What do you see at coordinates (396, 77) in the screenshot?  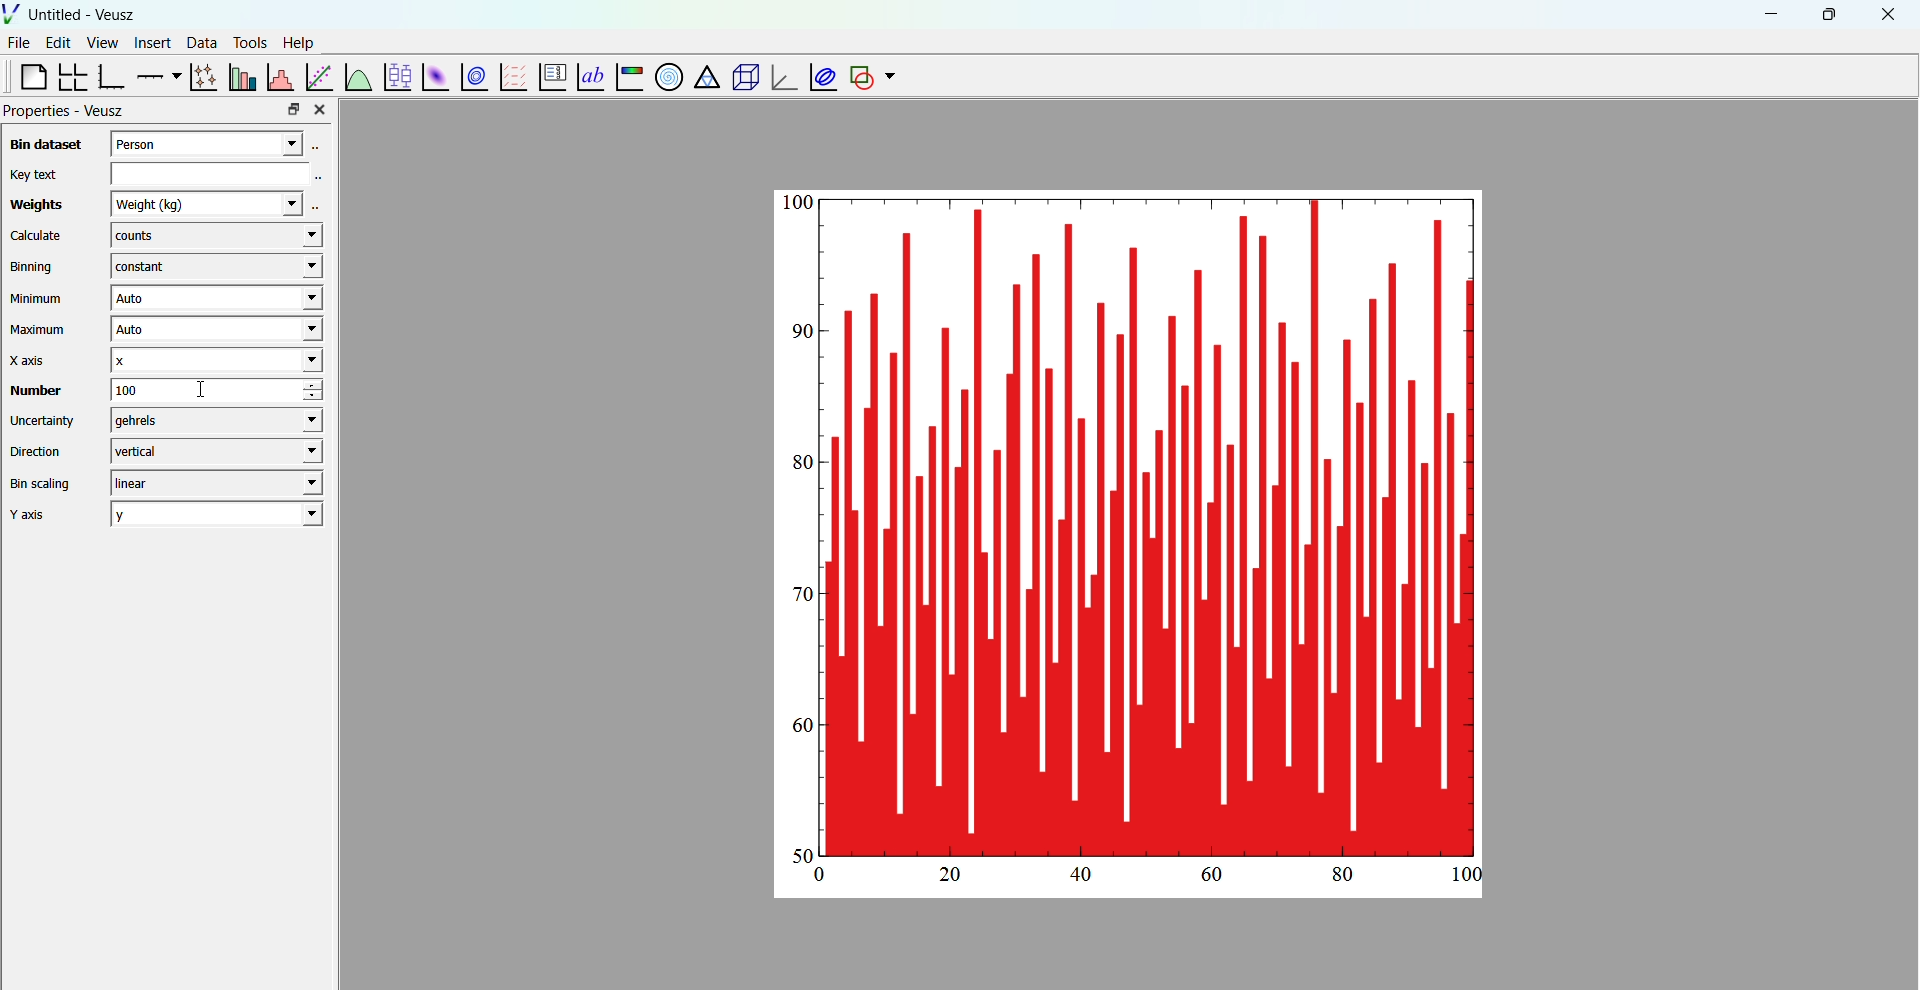 I see `plot box plots` at bounding box center [396, 77].